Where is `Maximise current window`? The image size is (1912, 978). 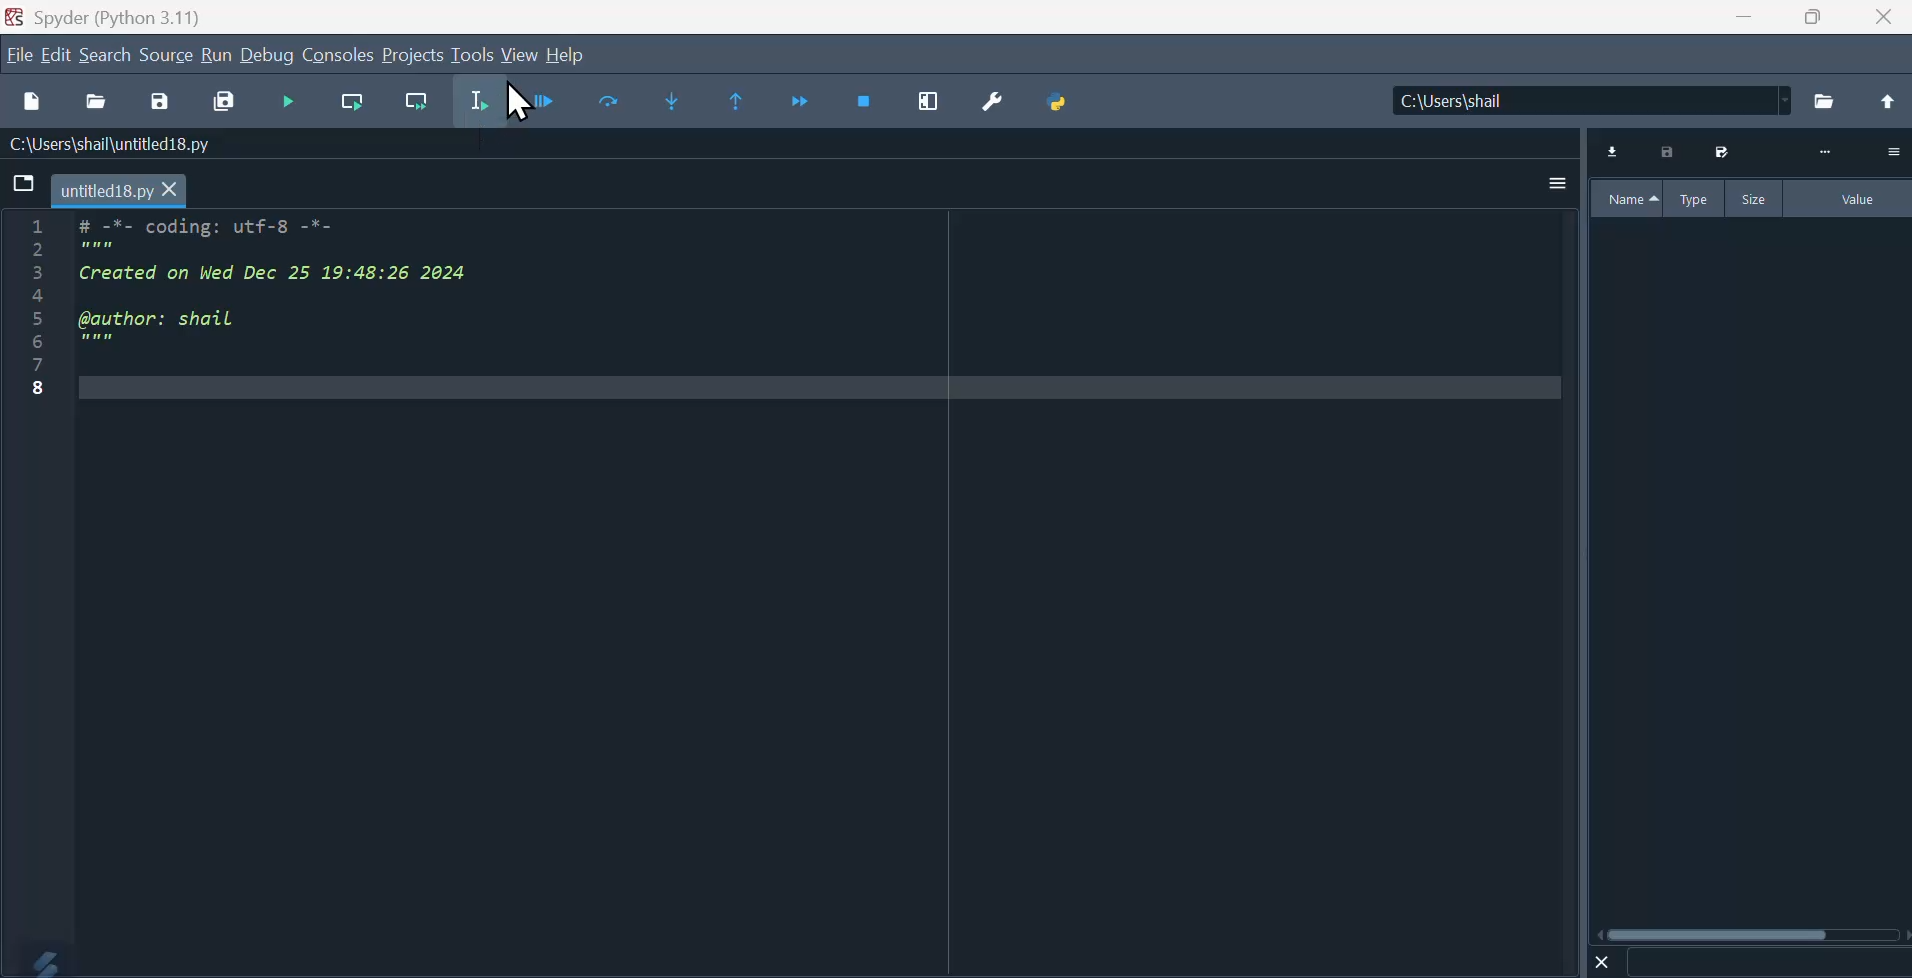 Maximise current window is located at coordinates (927, 104).